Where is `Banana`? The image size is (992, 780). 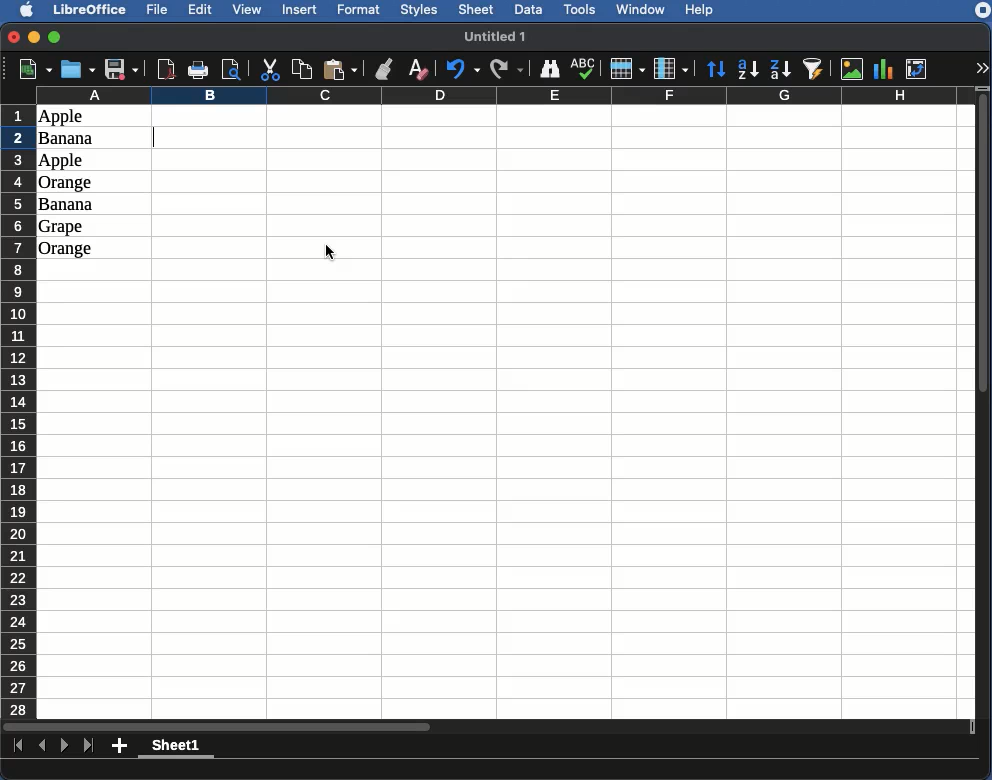
Banana is located at coordinates (67, 205).